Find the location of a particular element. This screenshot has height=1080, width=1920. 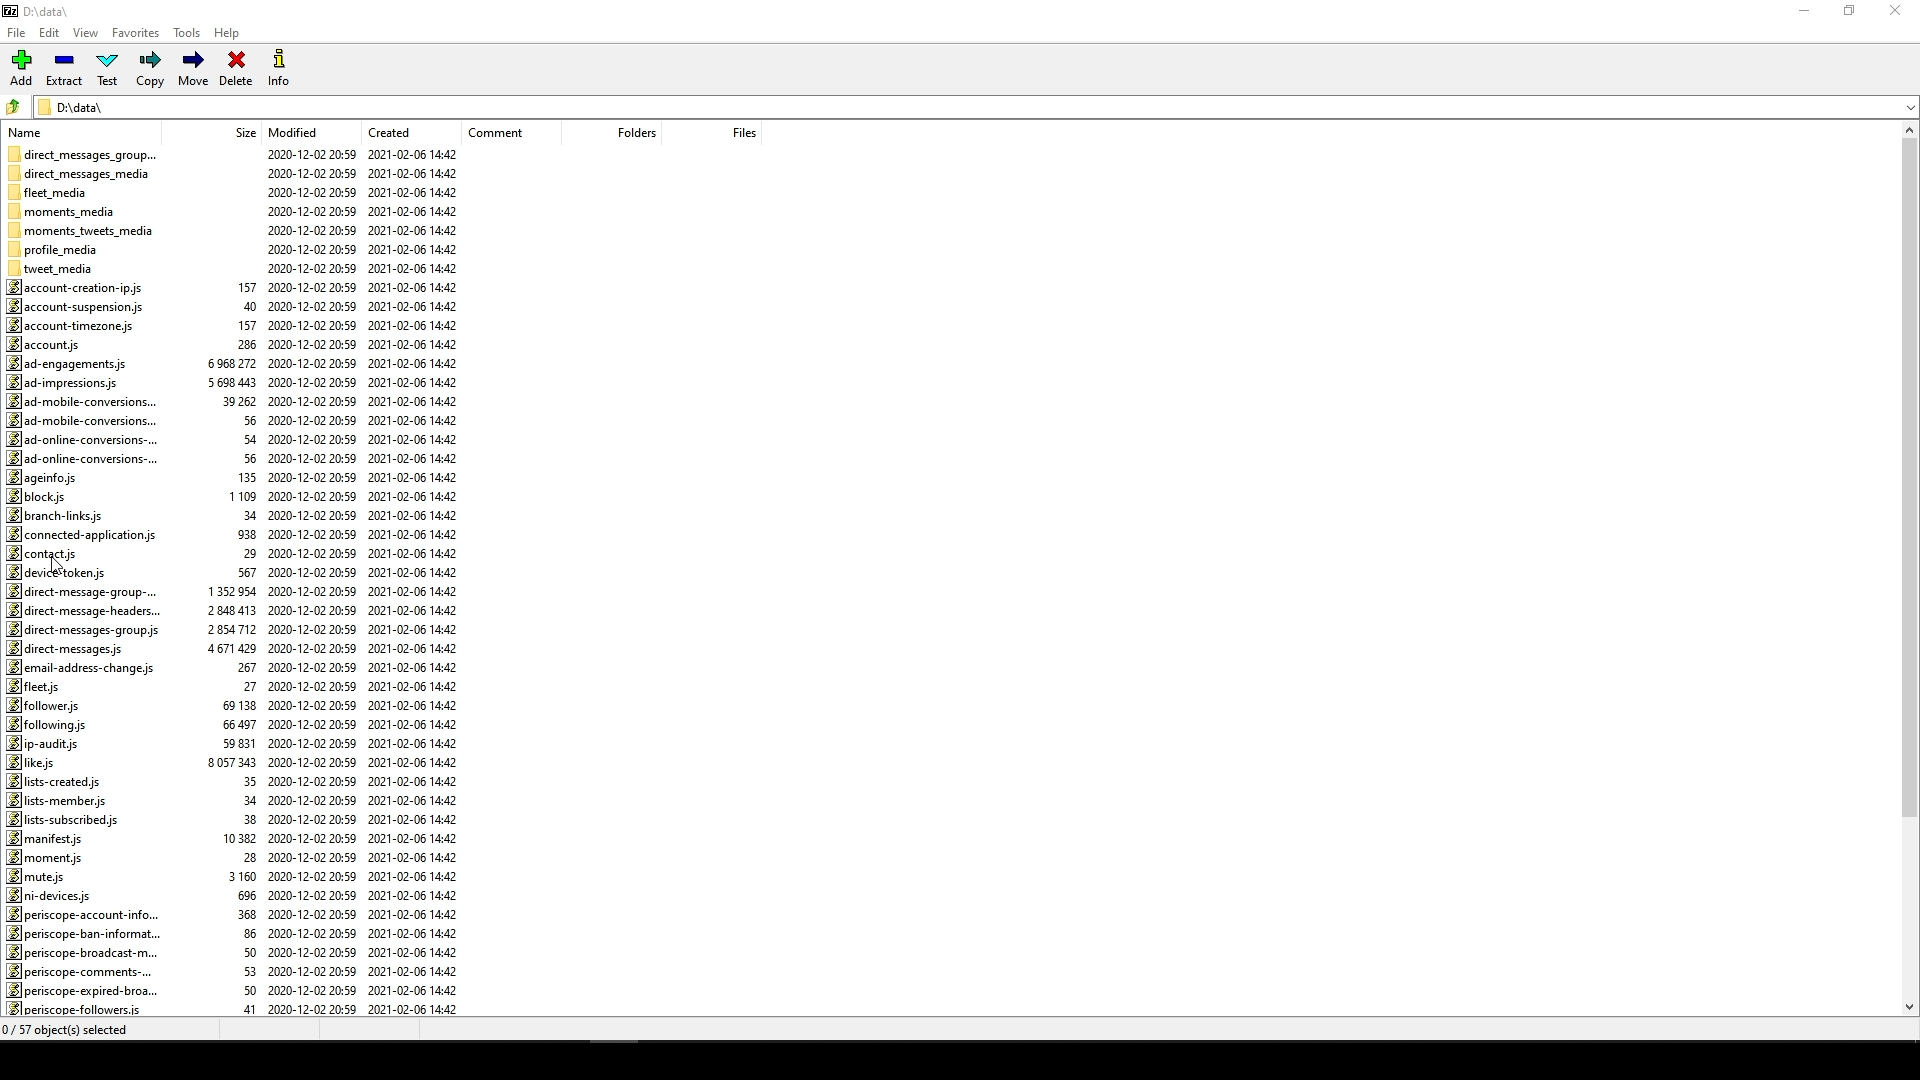

ad-mobile-conversions is located at coordinates (89, 419).